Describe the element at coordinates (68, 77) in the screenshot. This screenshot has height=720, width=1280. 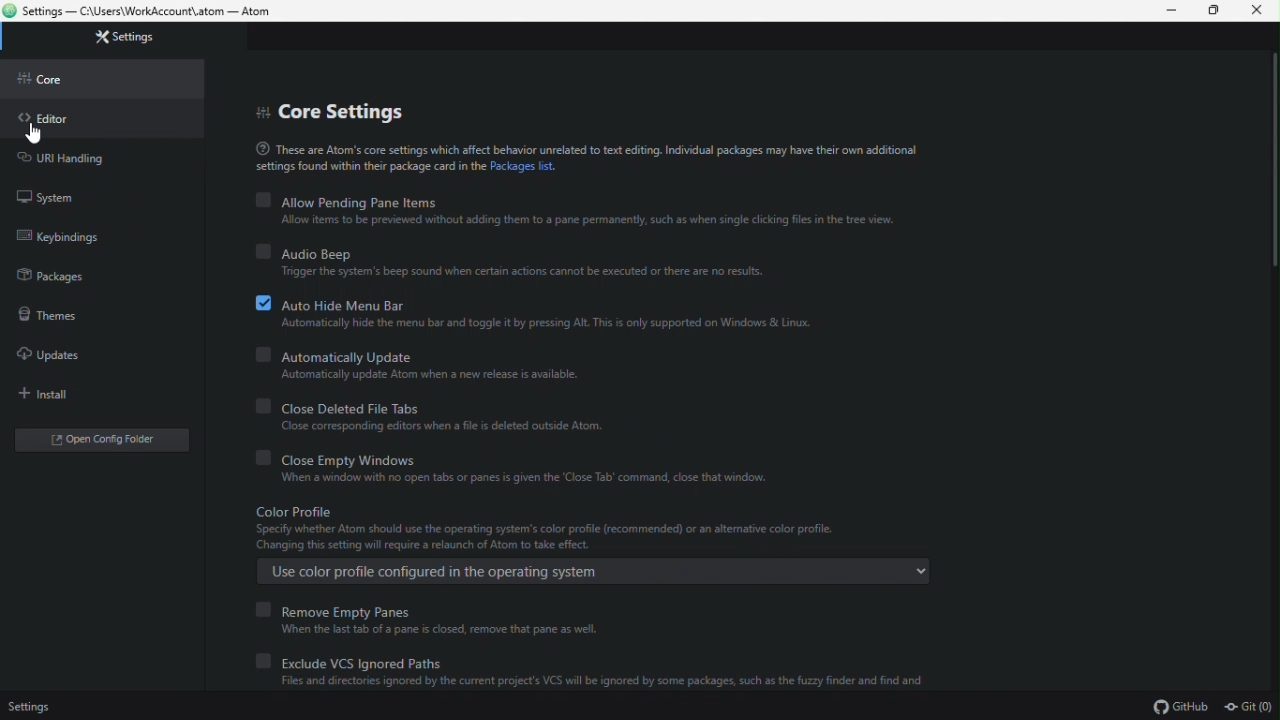
I see `Core ` at that location.